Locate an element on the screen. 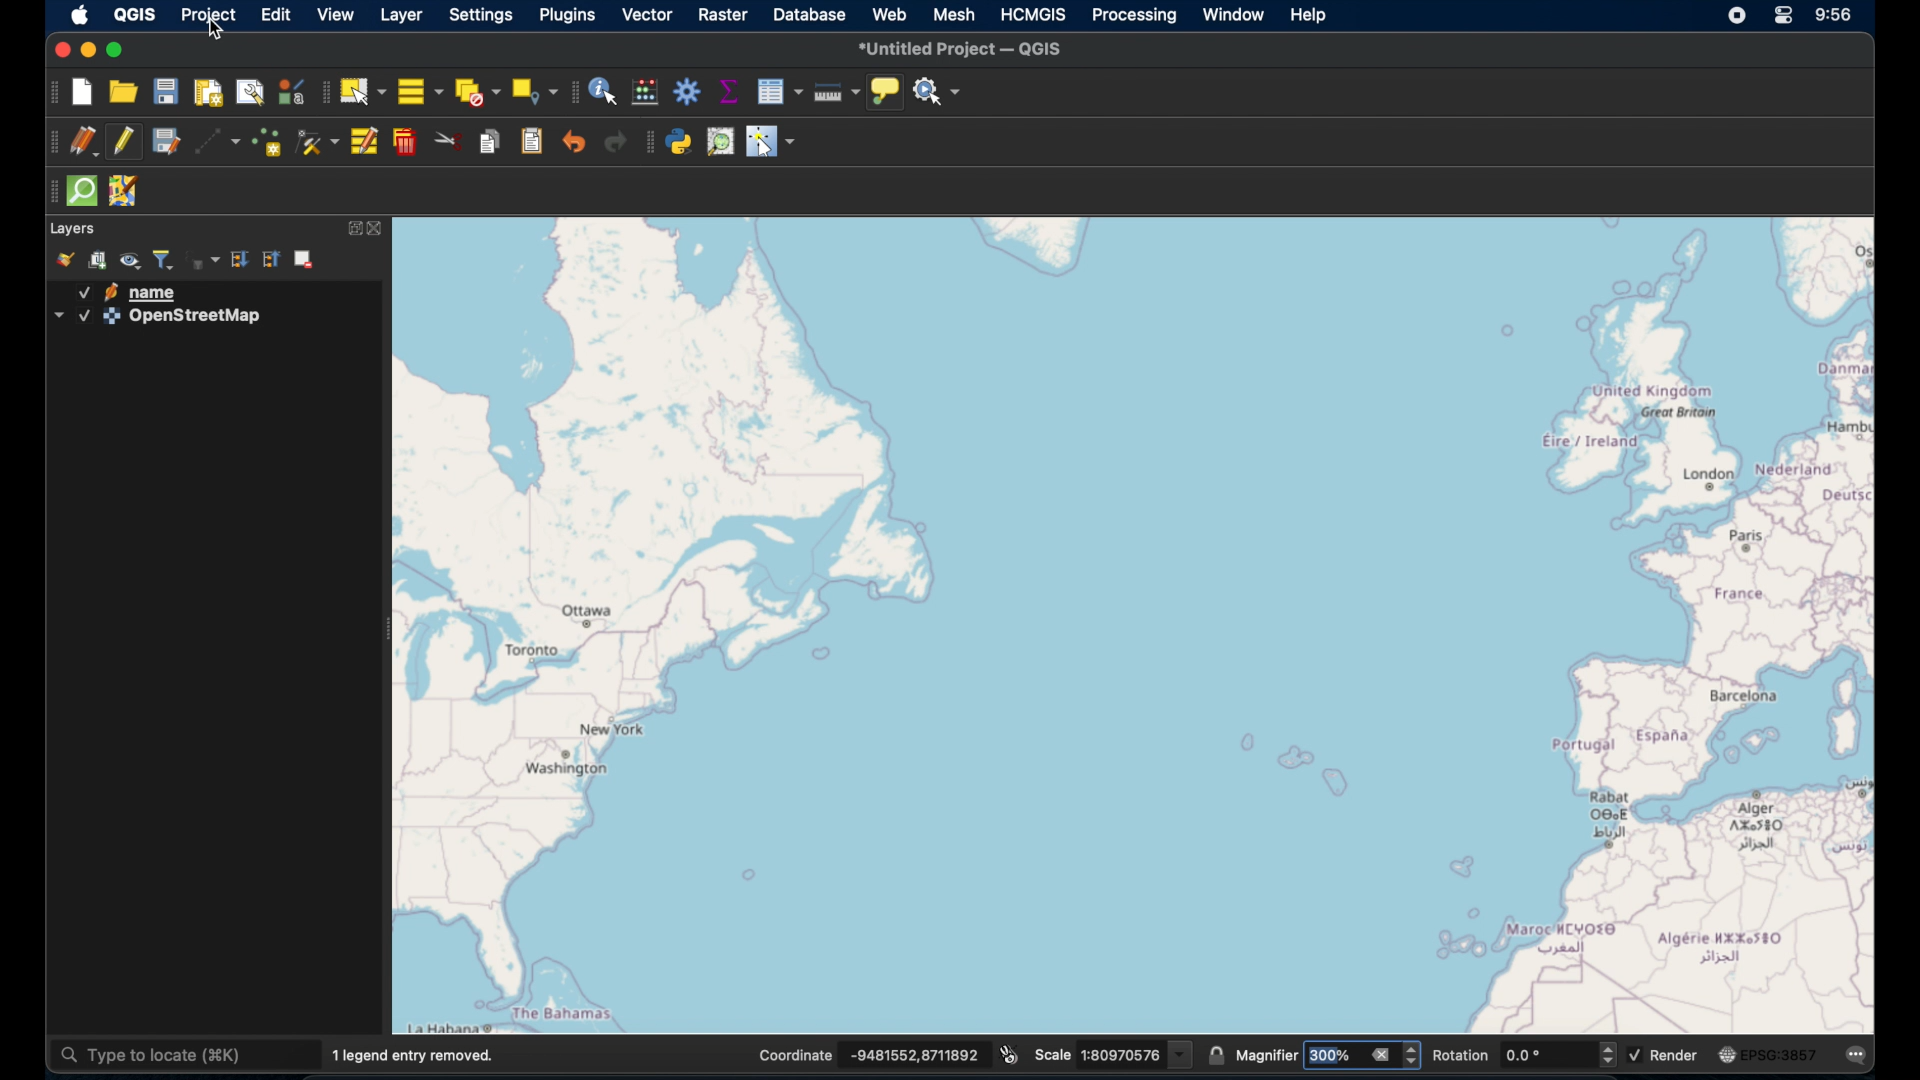 The width and height of the screenshot is (1920, 1080). toggle editing is located at coordinates (122, 143).